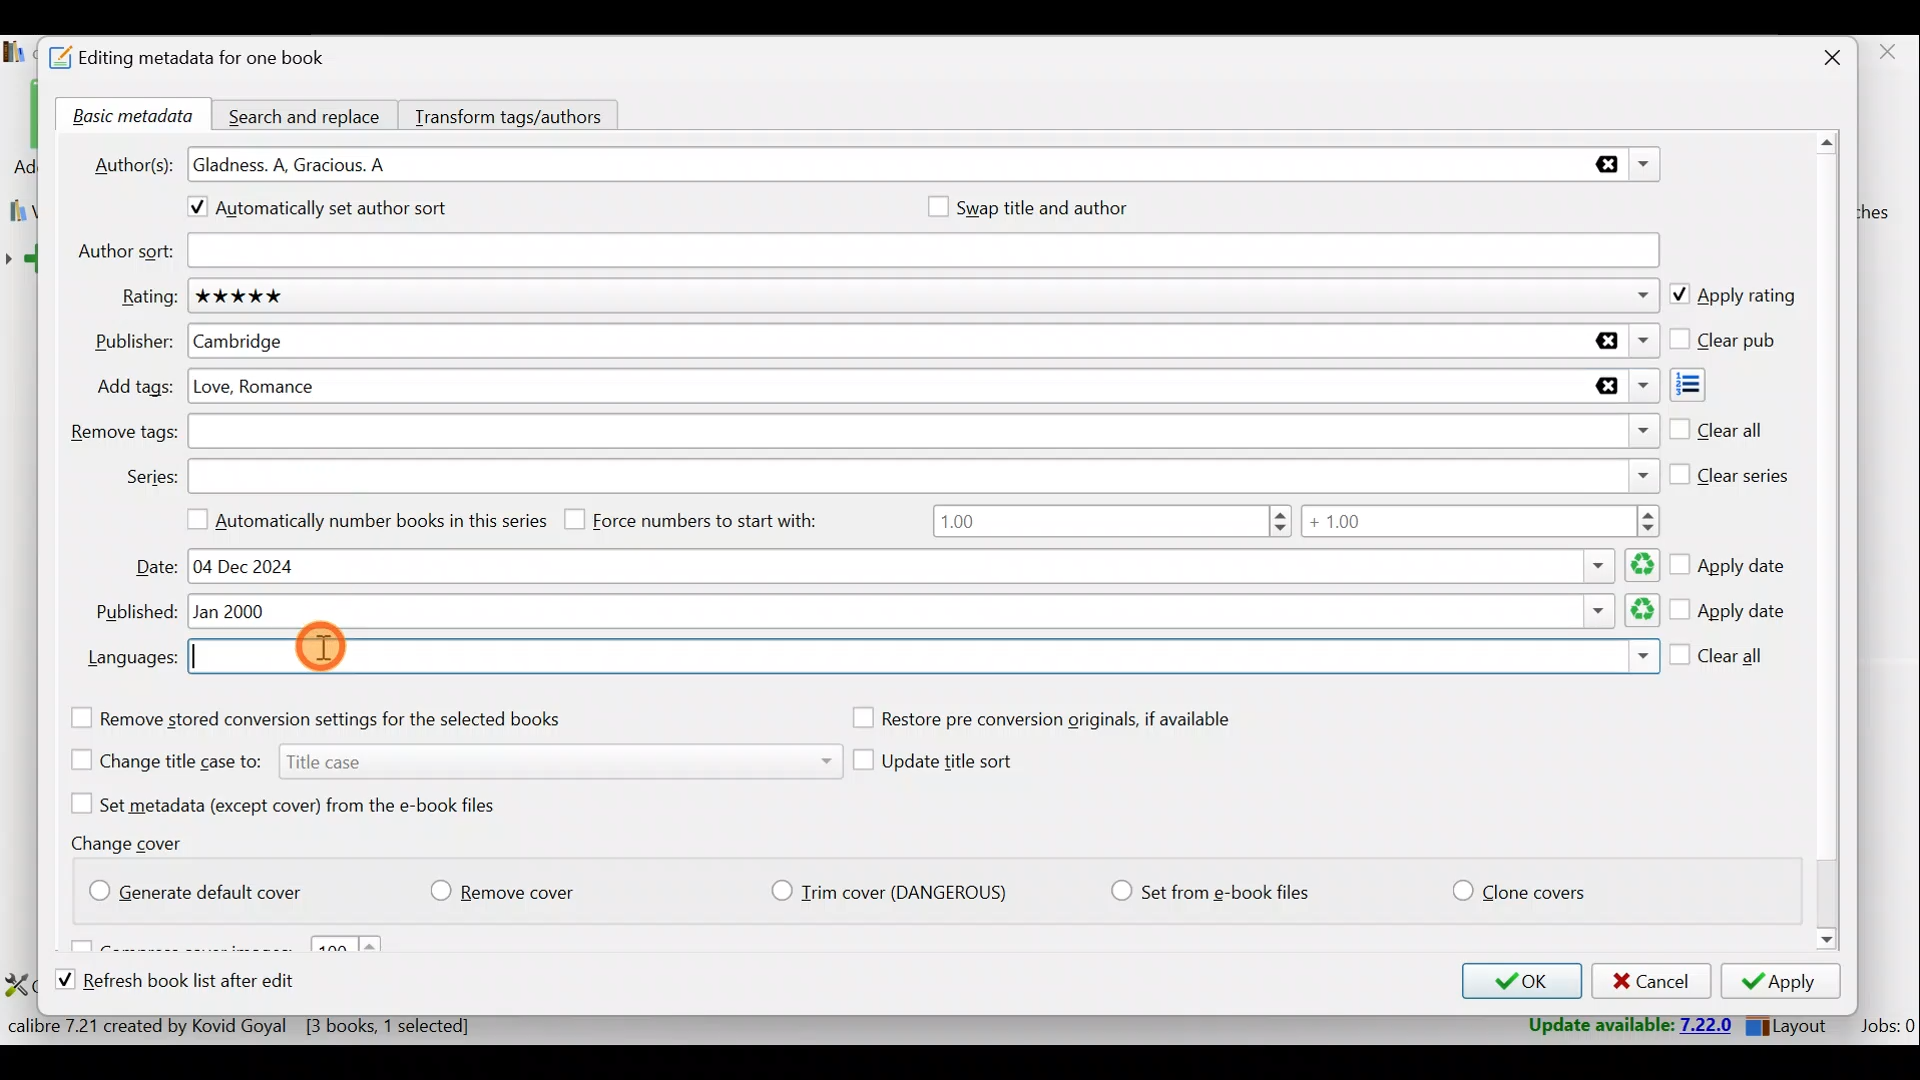 The image size is (1920, 1080). I want to click on Clone covers, so click(1515, 887).